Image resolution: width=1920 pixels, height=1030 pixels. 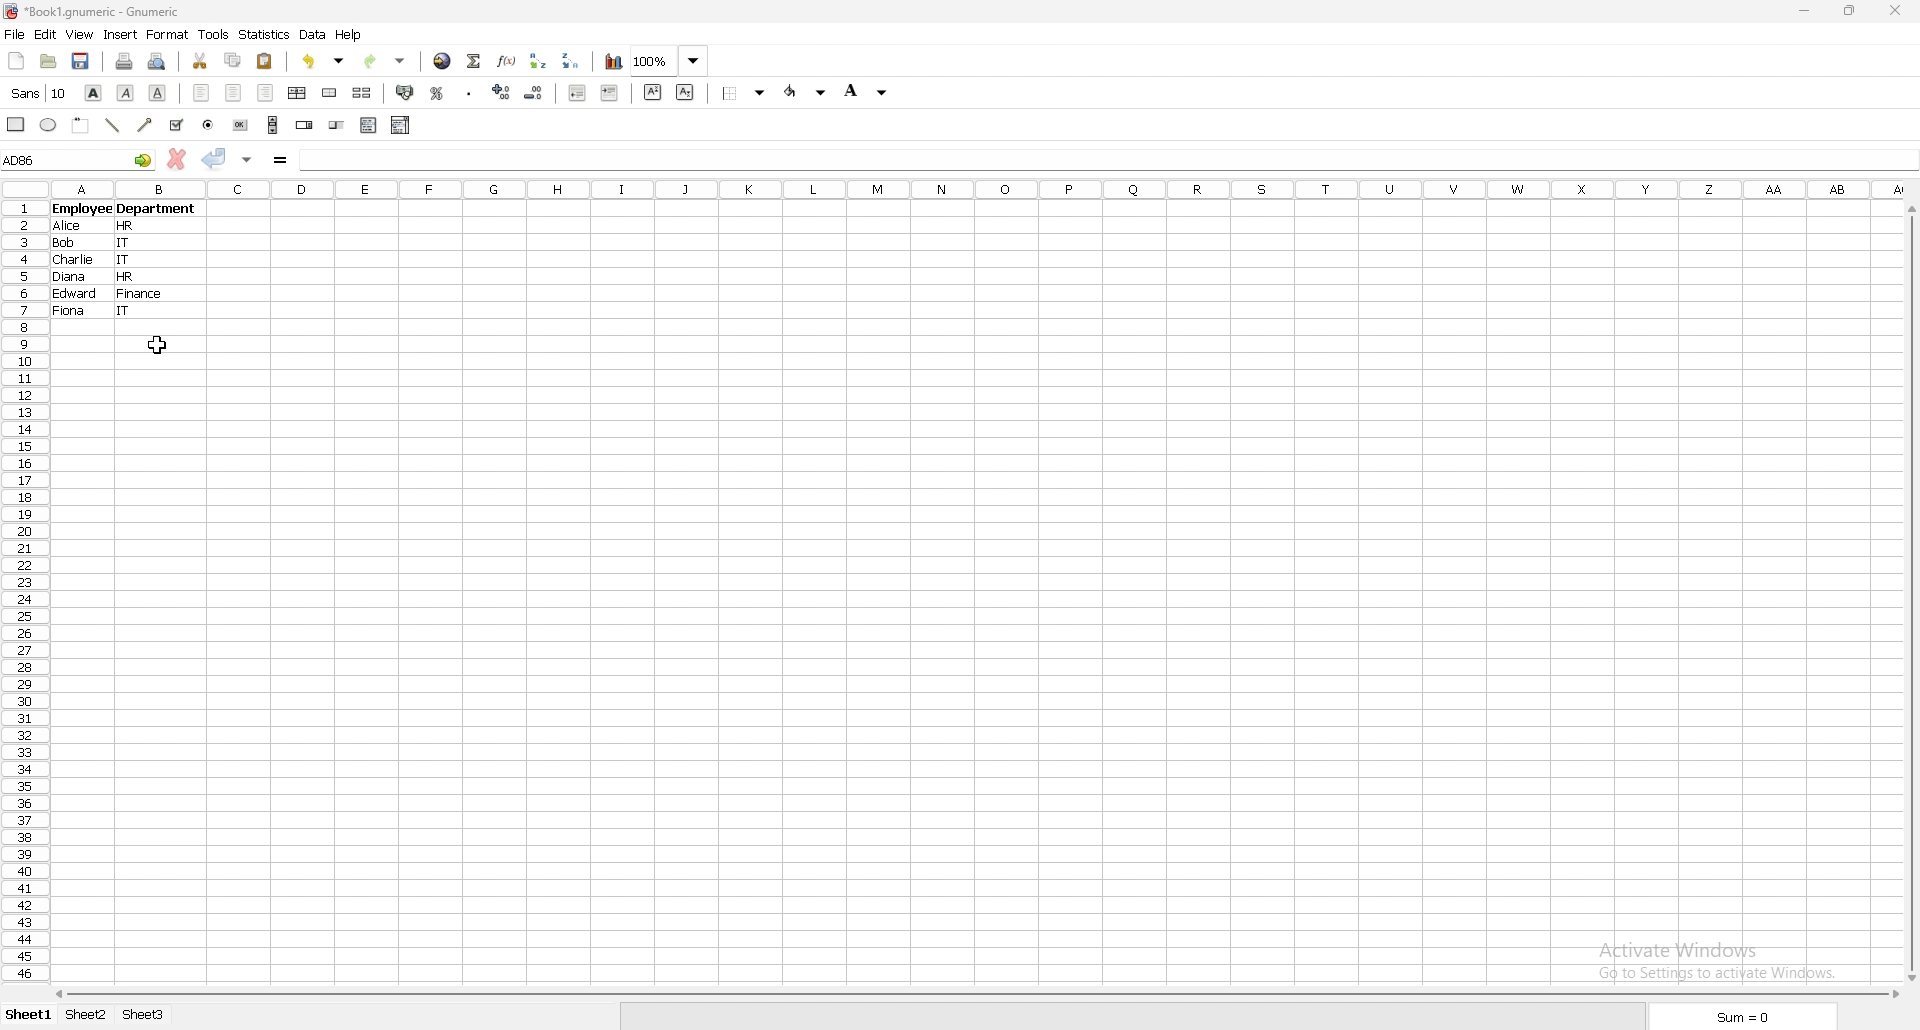 What do you see at coordinates (208, 125) in the screenshot?
I see `radio button` at bounding box center [208, 125].